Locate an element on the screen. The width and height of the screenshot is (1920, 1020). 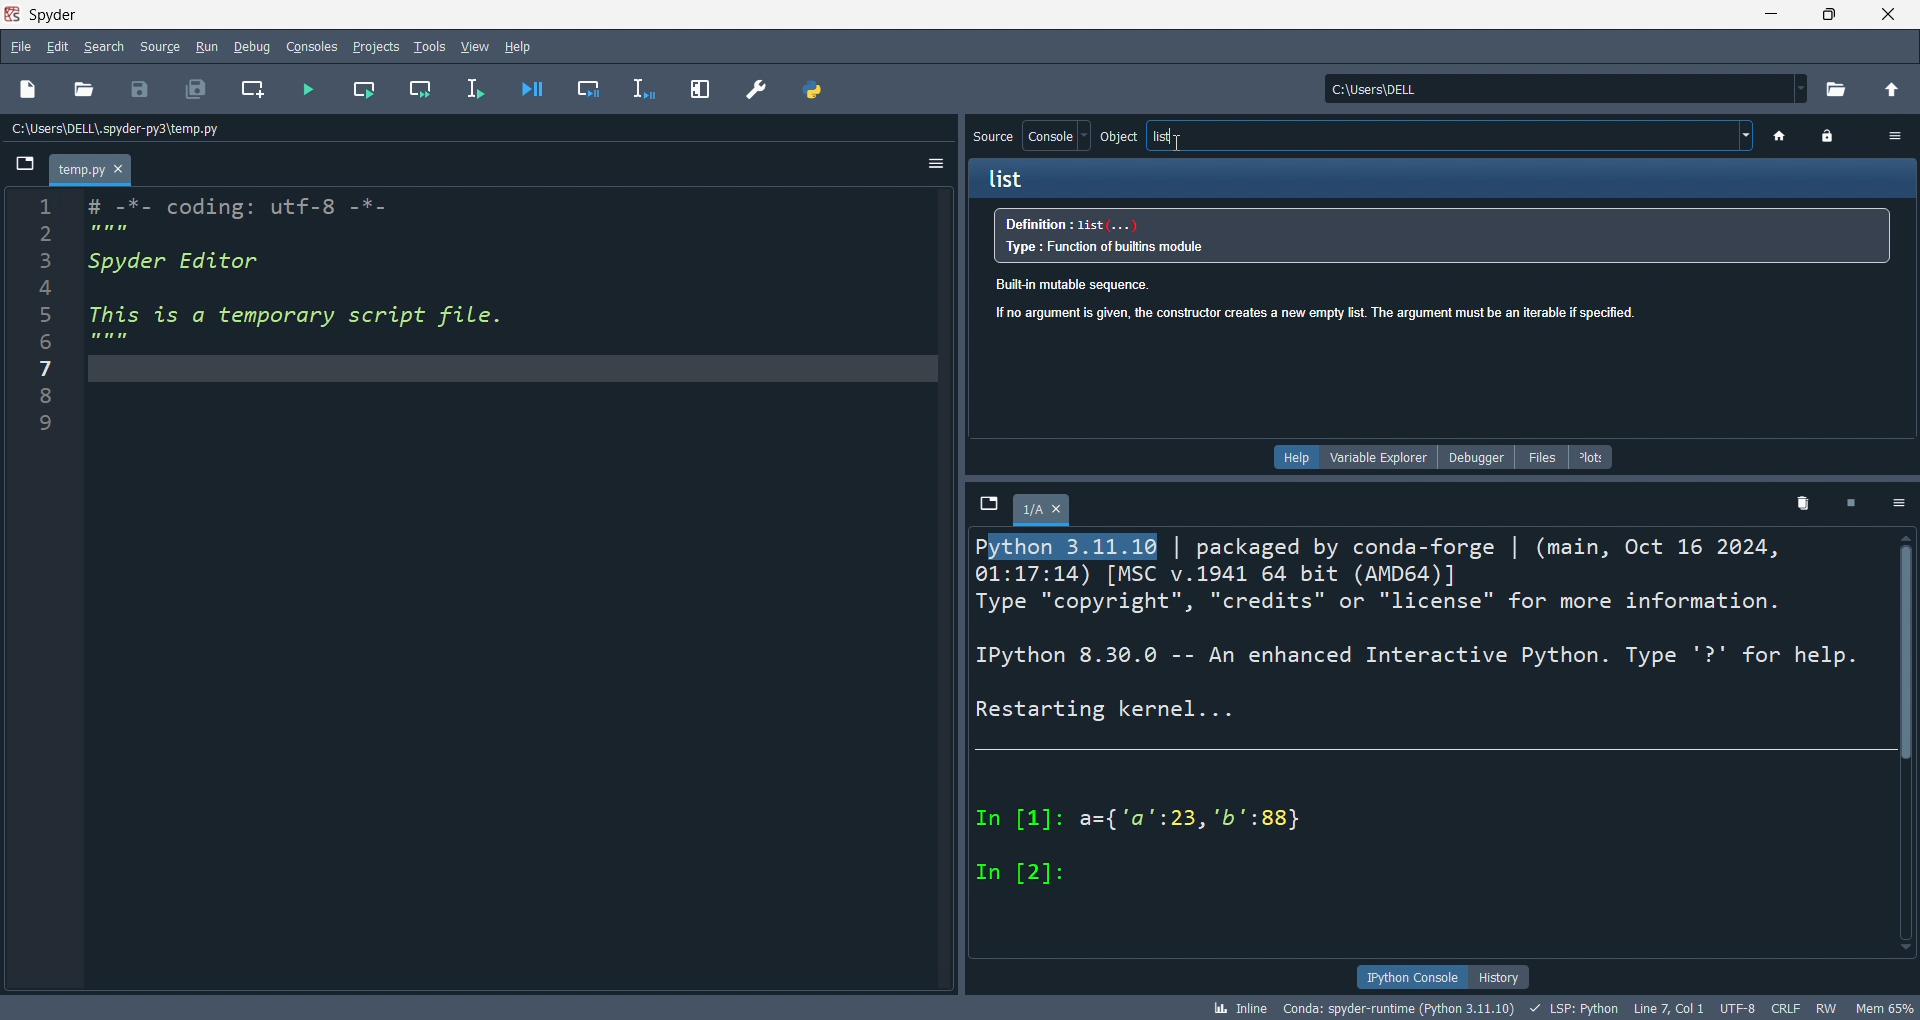
variable explorer is located at coordinates (1377, 458).